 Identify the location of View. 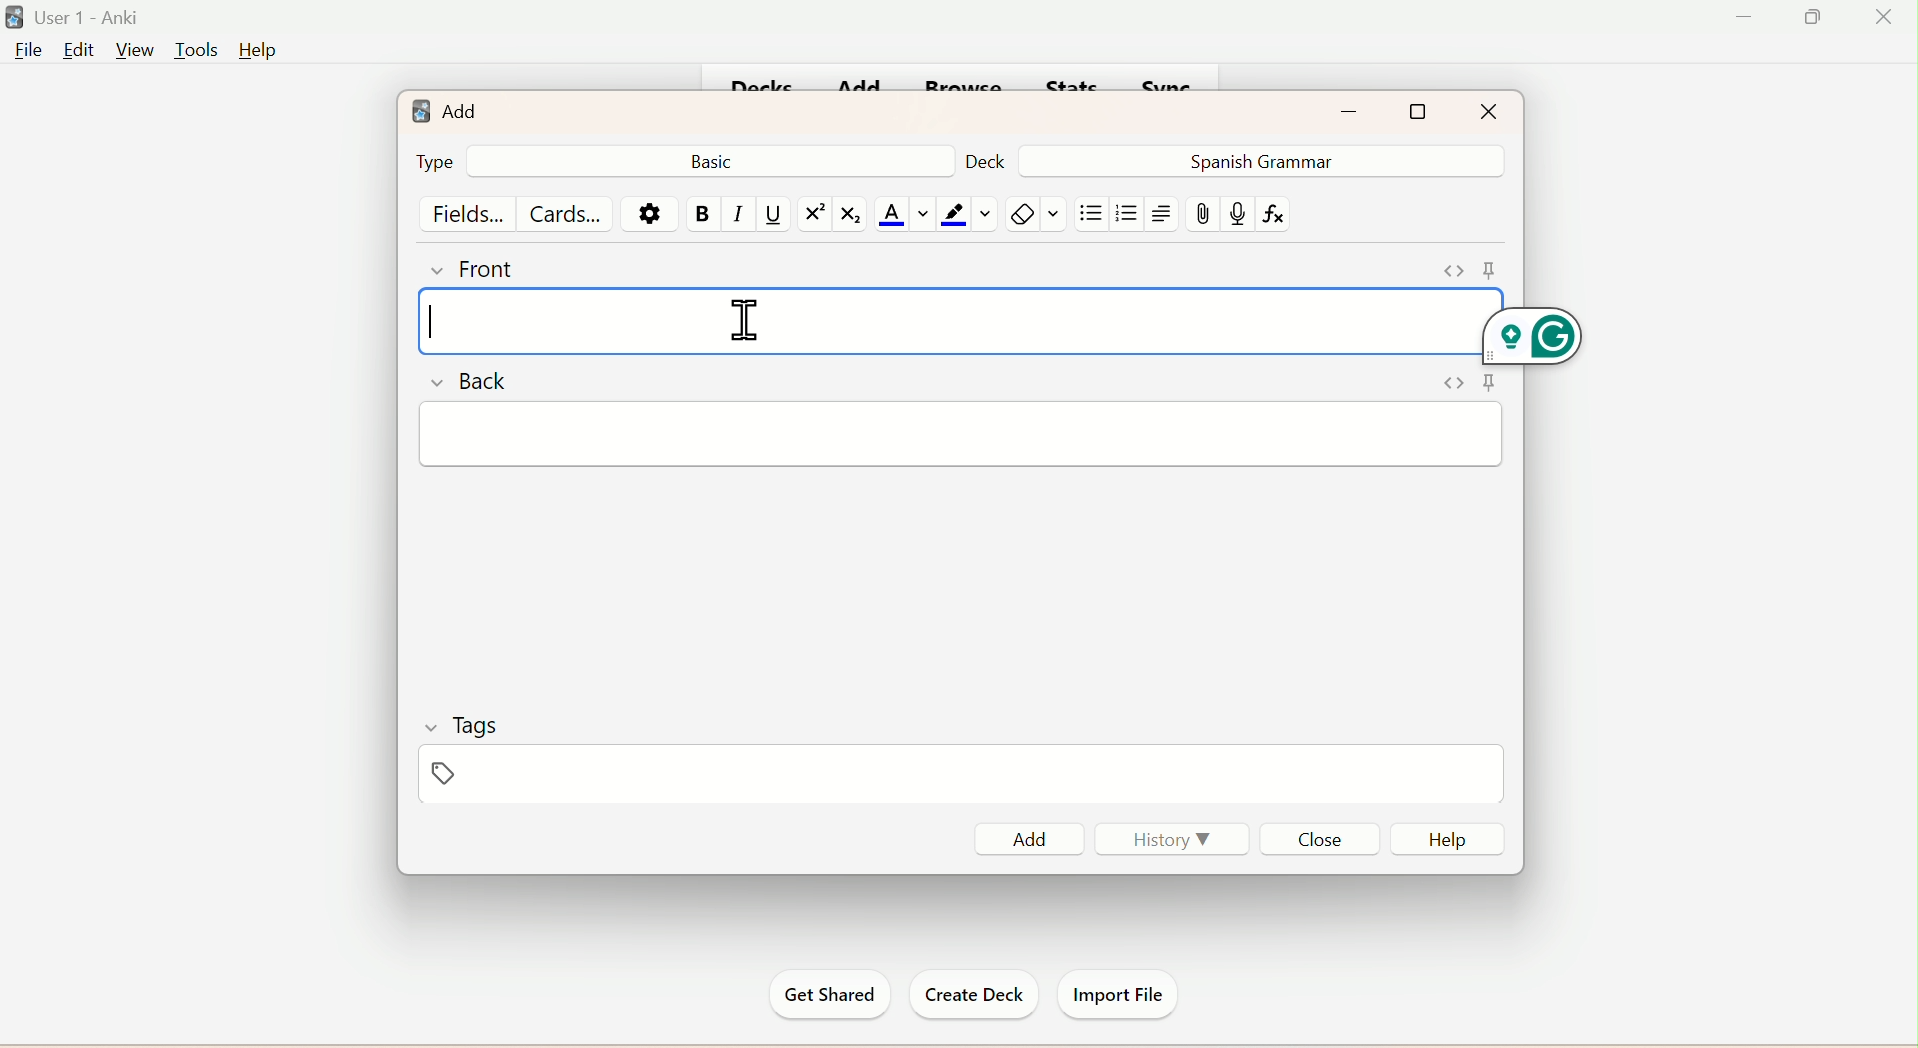
(132, 50).